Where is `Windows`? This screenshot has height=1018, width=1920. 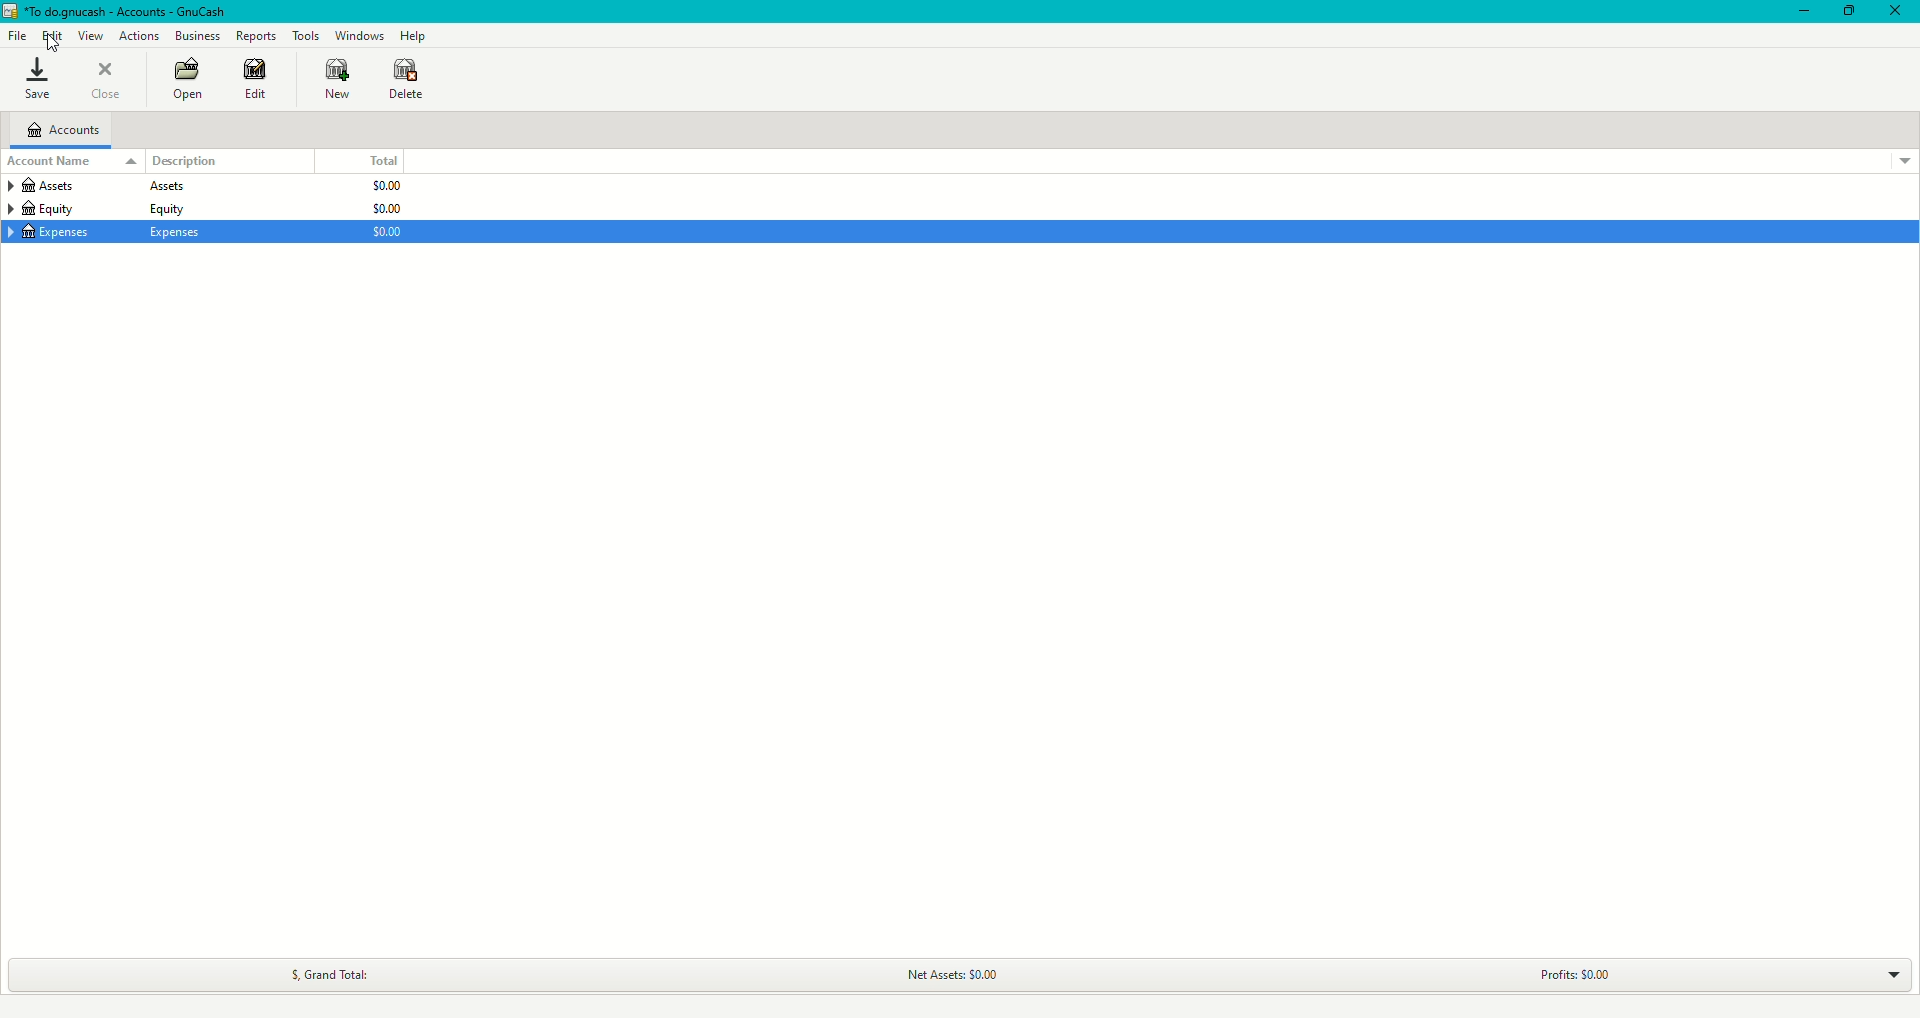
Windows is located at coordinates (360, 35).